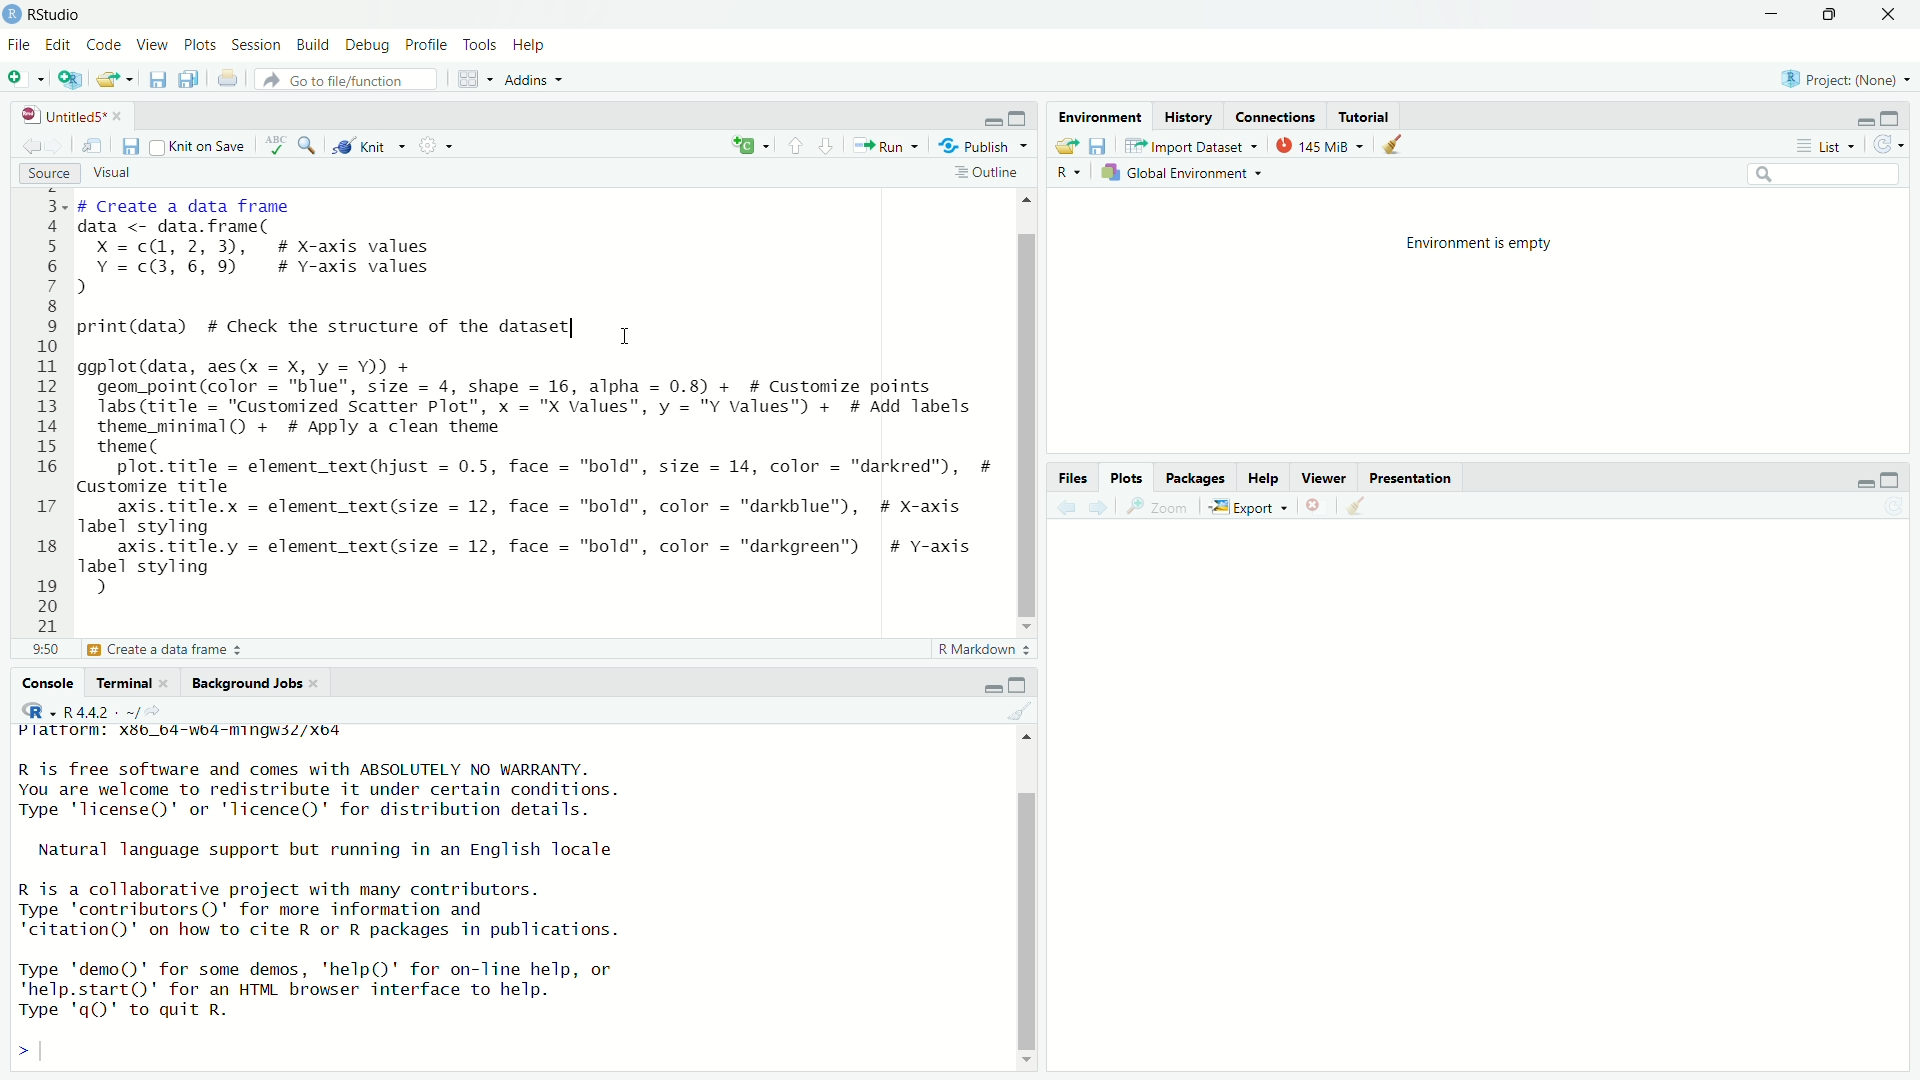  What do you see at coordinates (47, 415) in the screenshot?
I see `E
4
5
6
7
8
9
10
11
12
13
14
15
16
17
18
19
20
21` at bounding box center [47, 415].